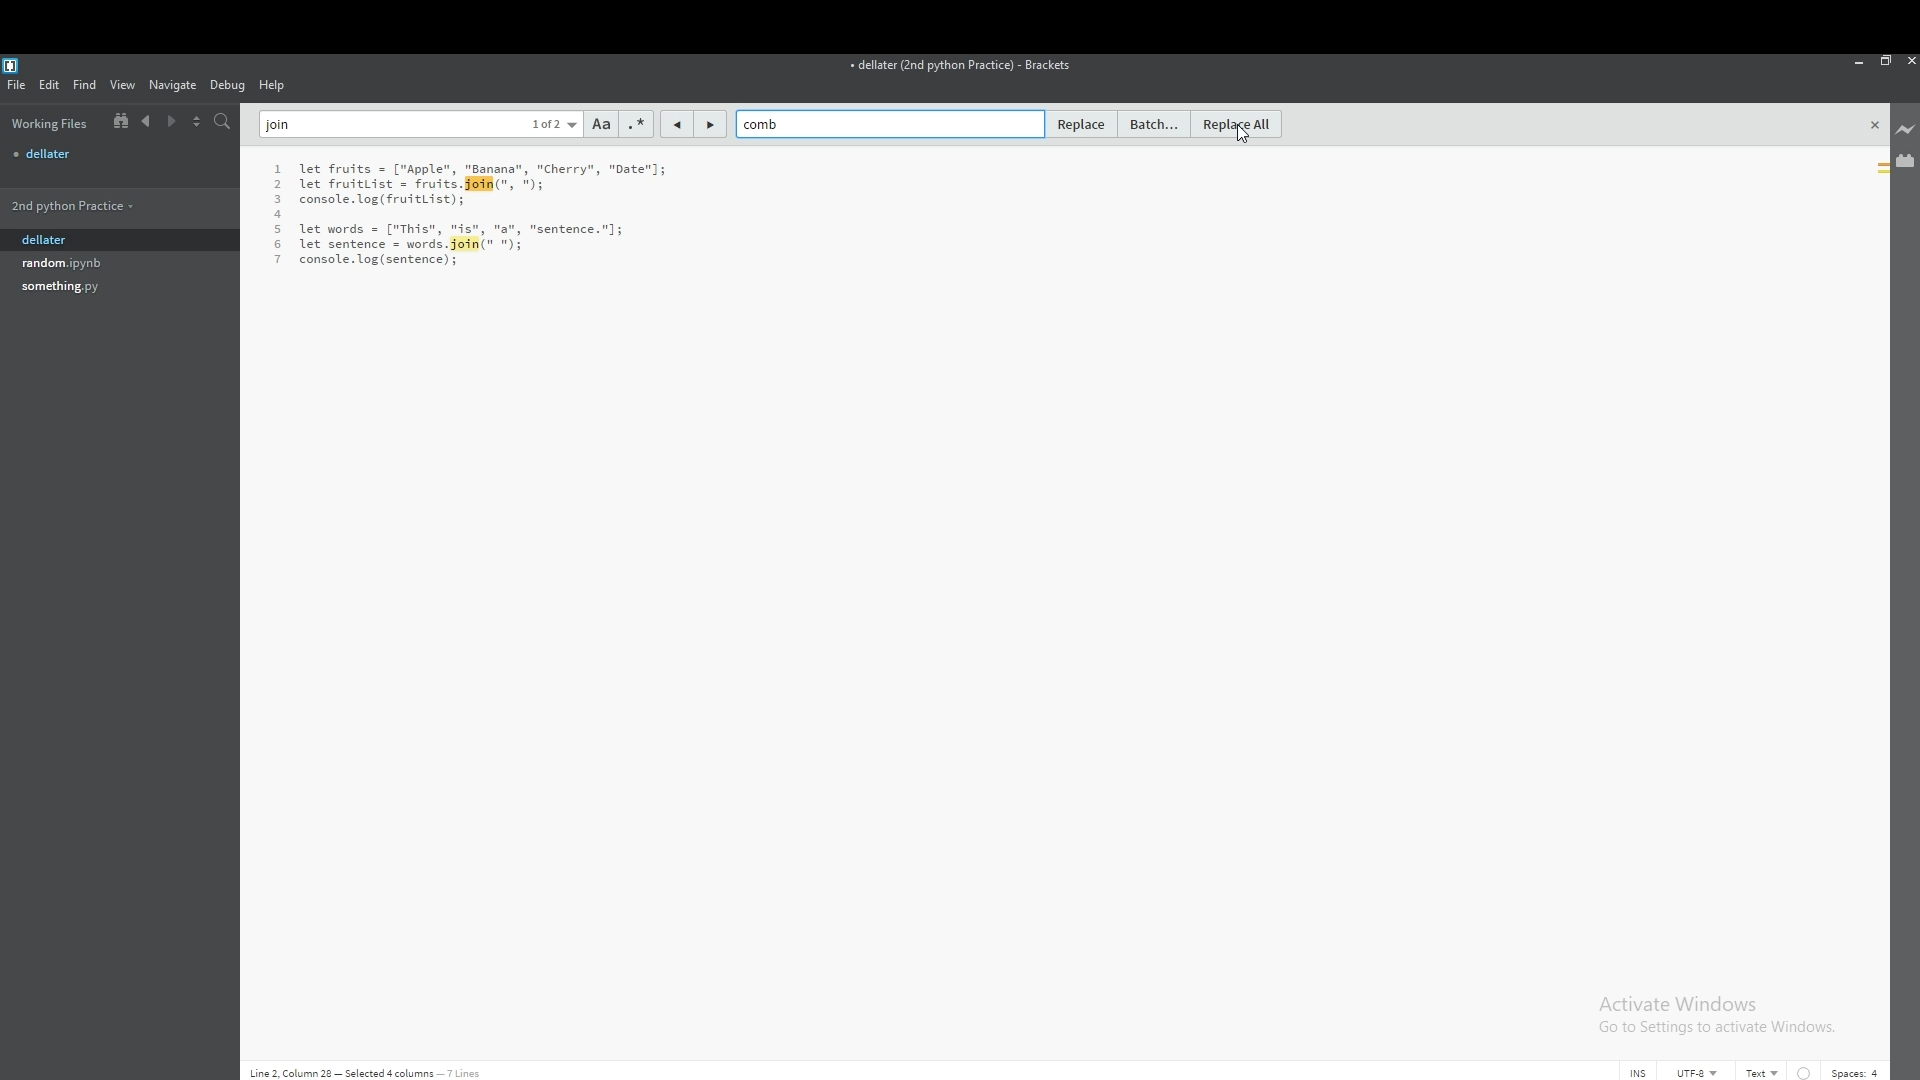 The width and height of the screenshot is (1920, 1080). I want to click on search, so click(223, 121).